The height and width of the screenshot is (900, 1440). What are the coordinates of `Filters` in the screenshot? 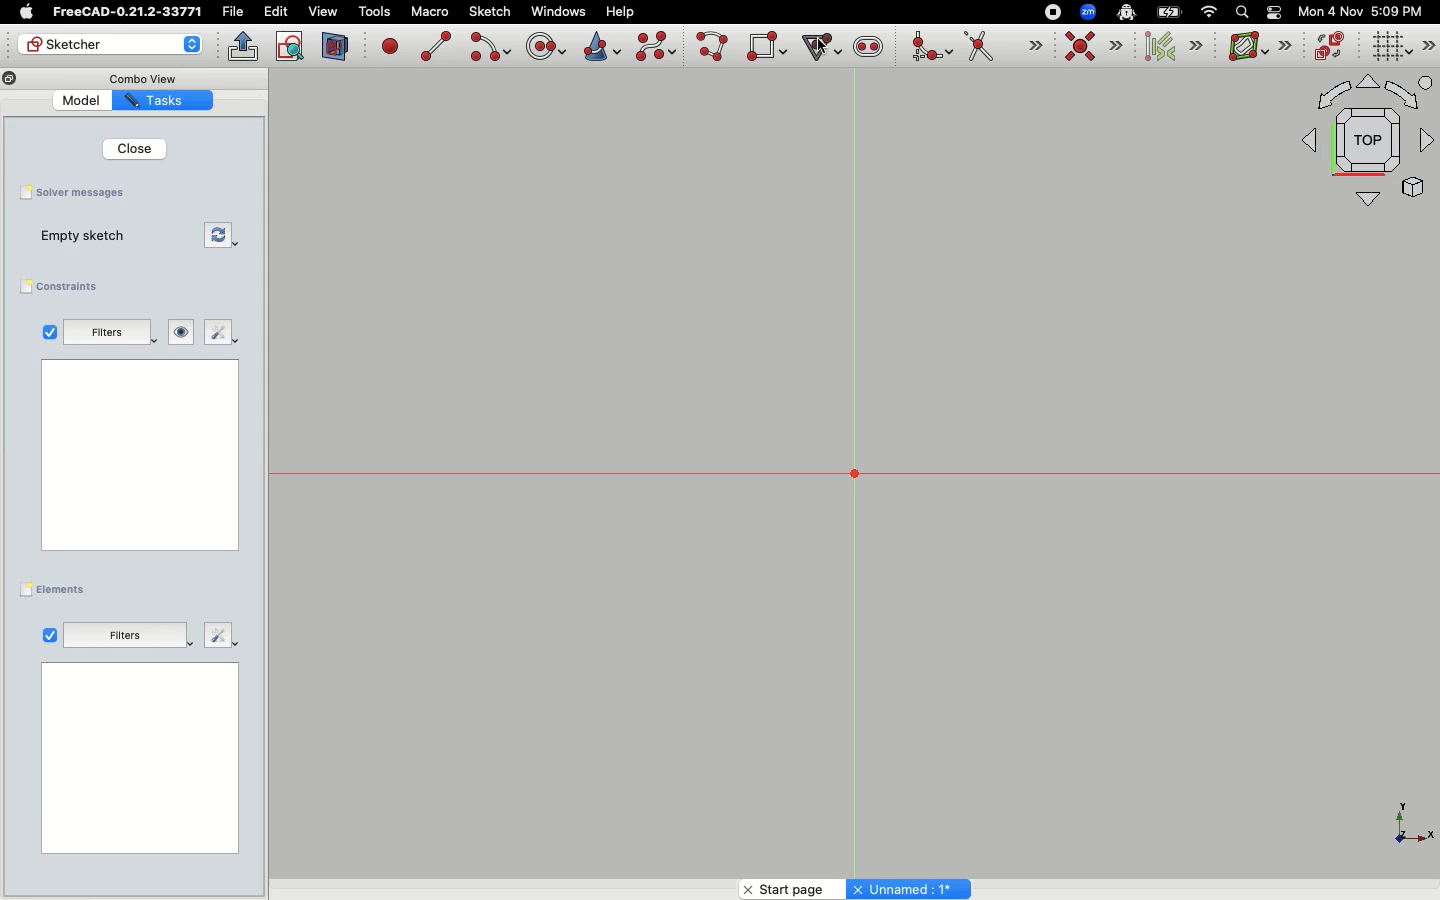 It's located at (111, 331).